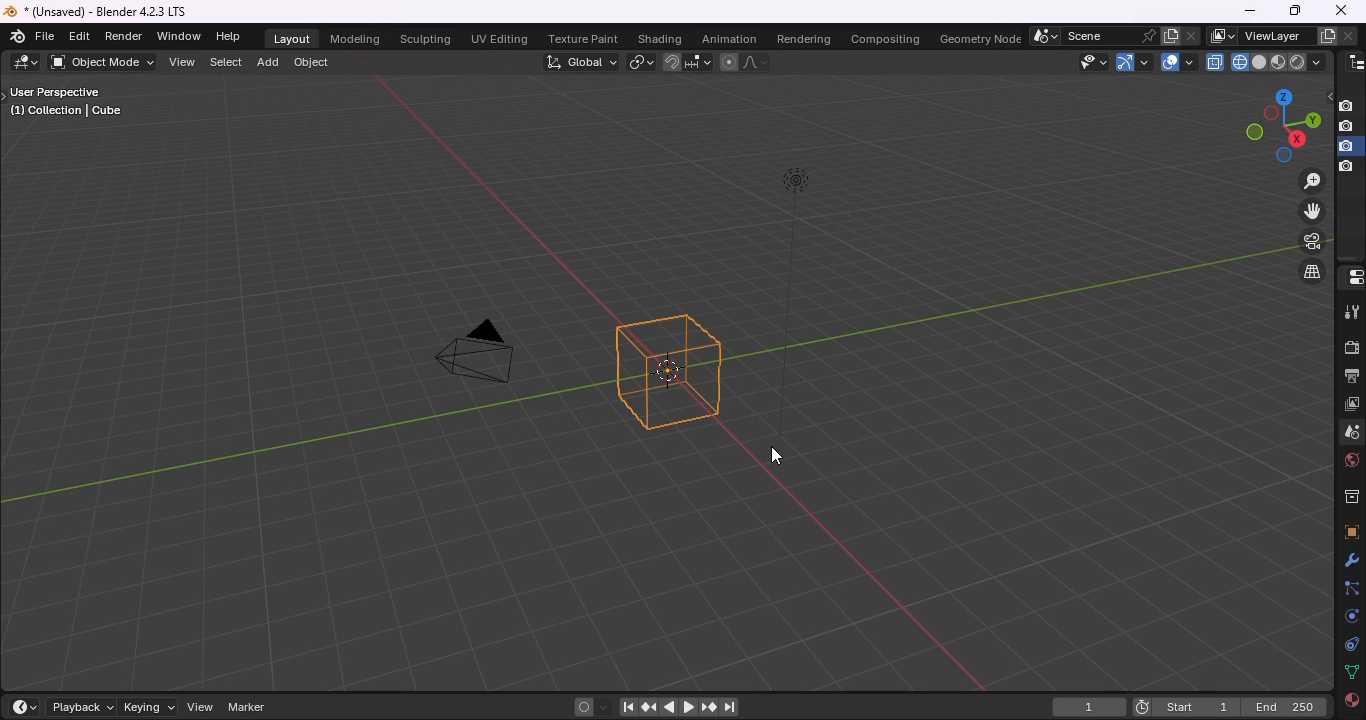  What do you see at coordinates (1351, 377) in the screenshot?
I see `output` at bounding box center [1351, 377].